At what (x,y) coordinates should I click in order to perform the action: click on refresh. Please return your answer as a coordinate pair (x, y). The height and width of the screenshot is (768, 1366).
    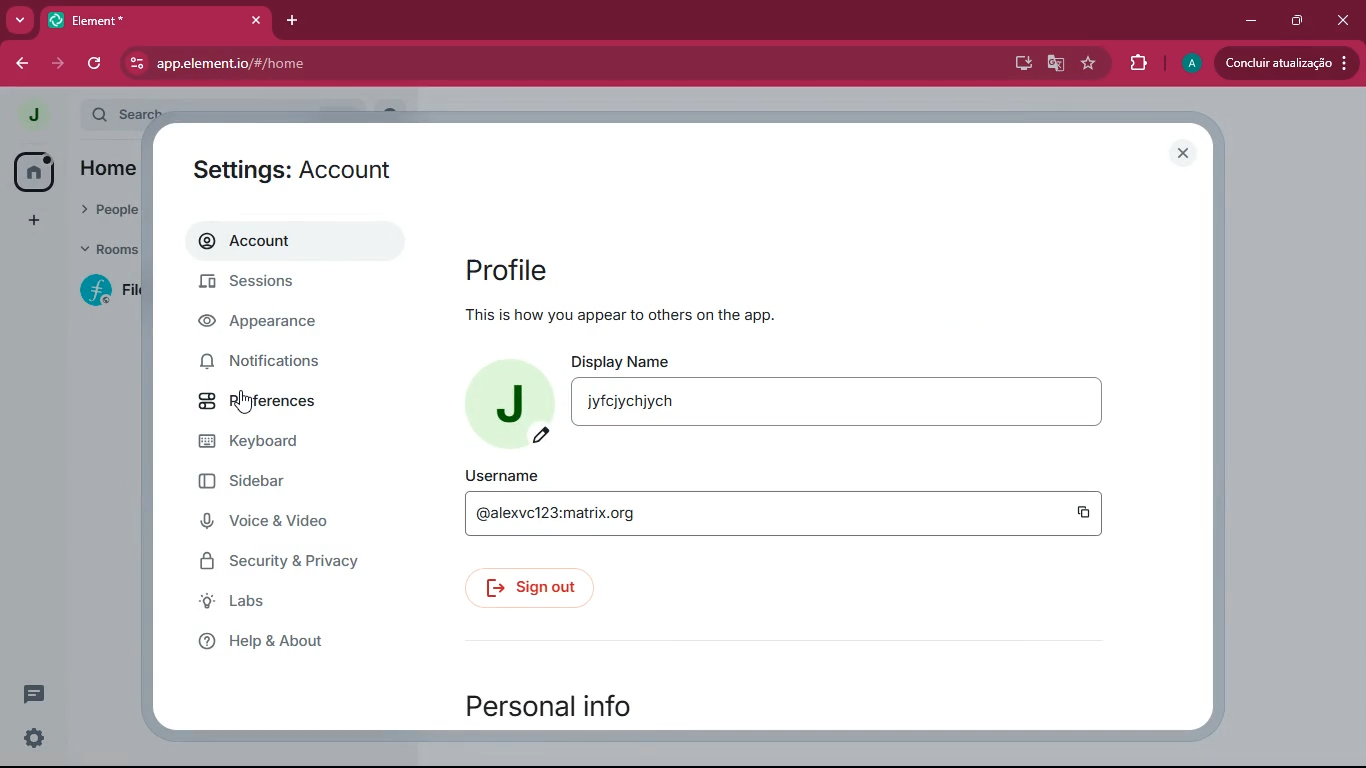
    Looking at the image, I should click on (96, 64).